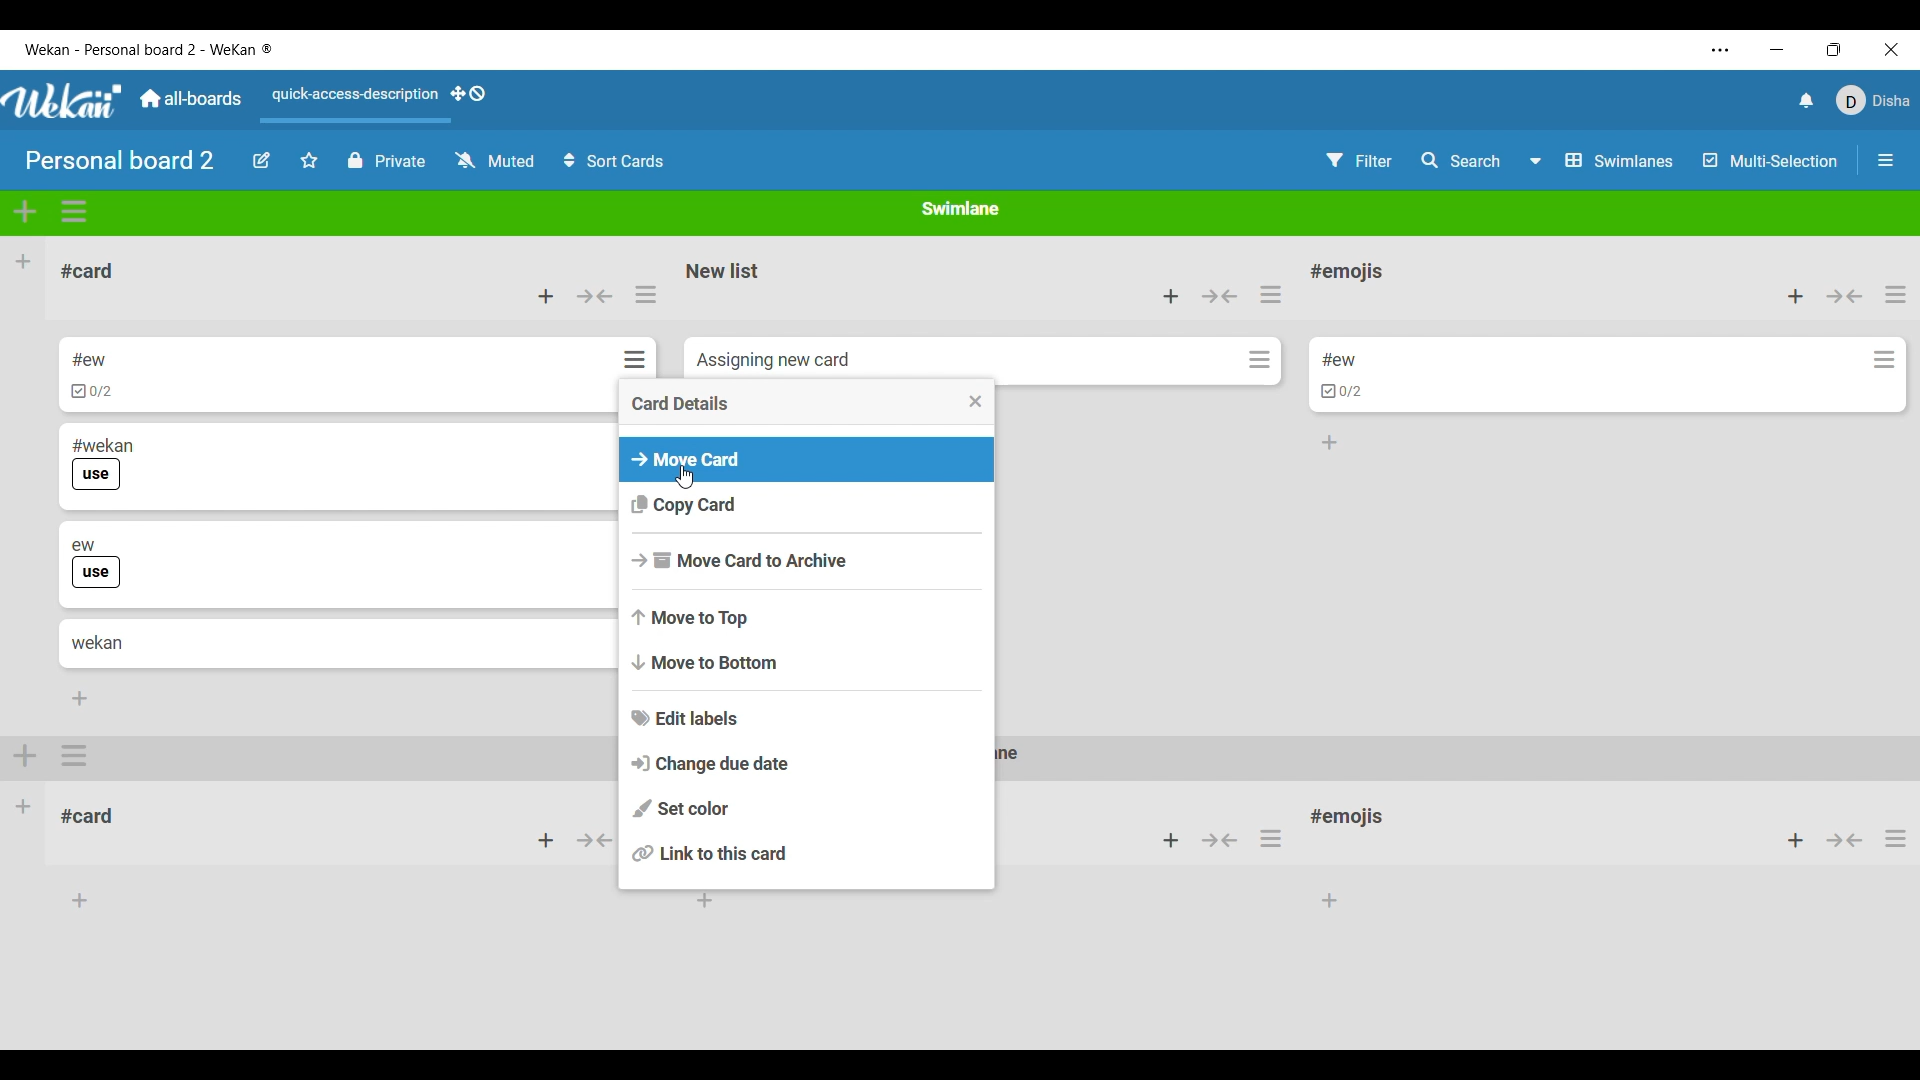 The width and height of the screenshot is (1920, 1080). What do you see at coordinates (262, 160) in the screenshot?
I see `Edit board` at bounding box center [262, 160].